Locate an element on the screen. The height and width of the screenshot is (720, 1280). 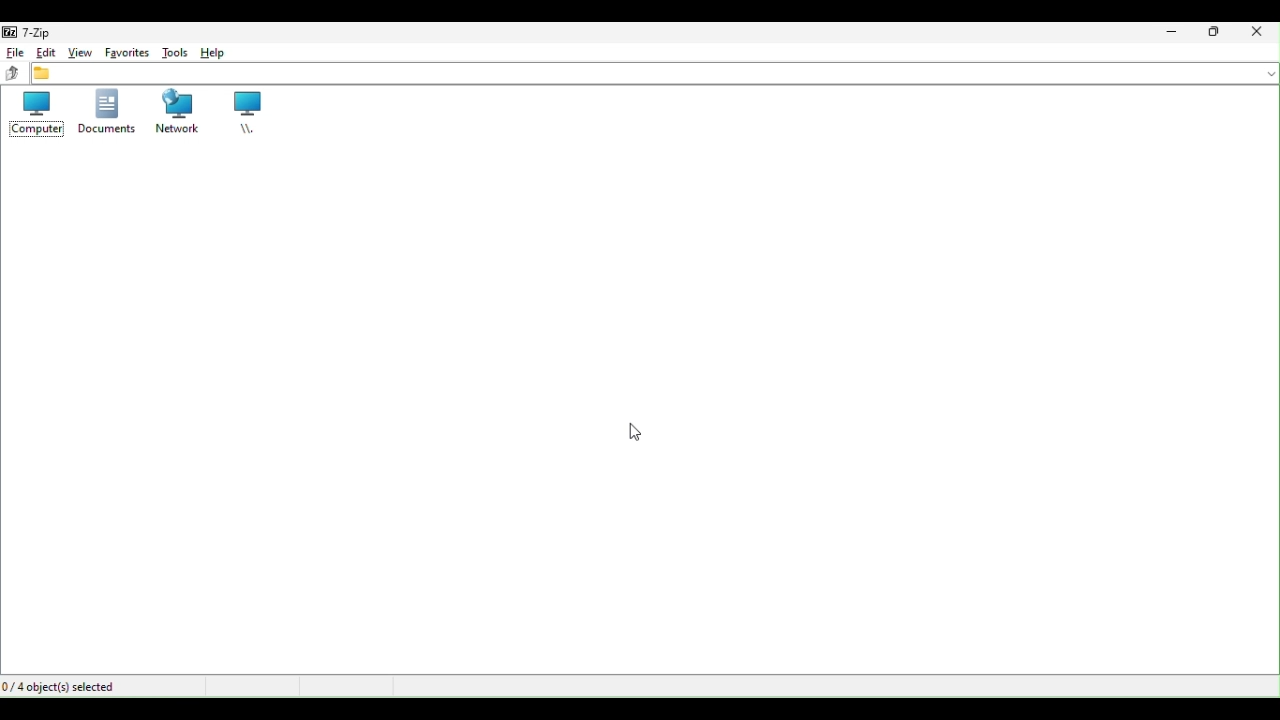
file address bar is located at coordinates (658, 75).